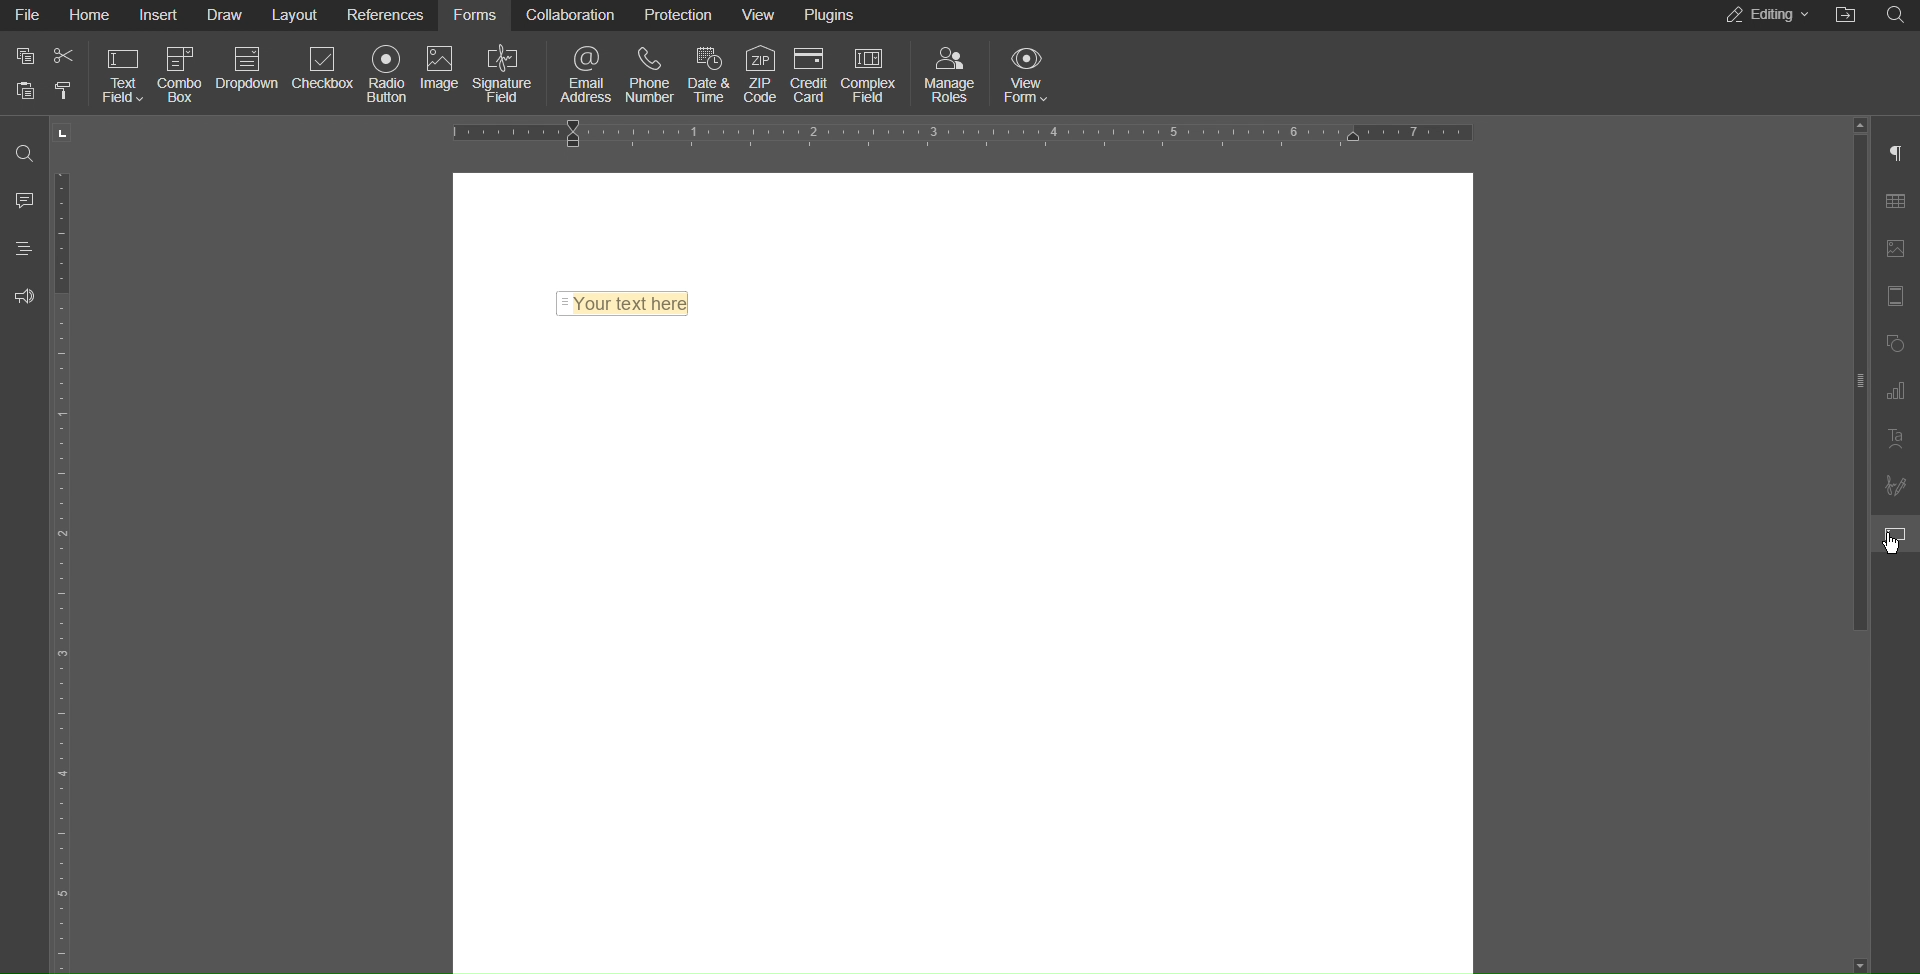  What do you see at coordinates (25, 15) in the screenshot?
I see `File` at bounding box center [25, 15].